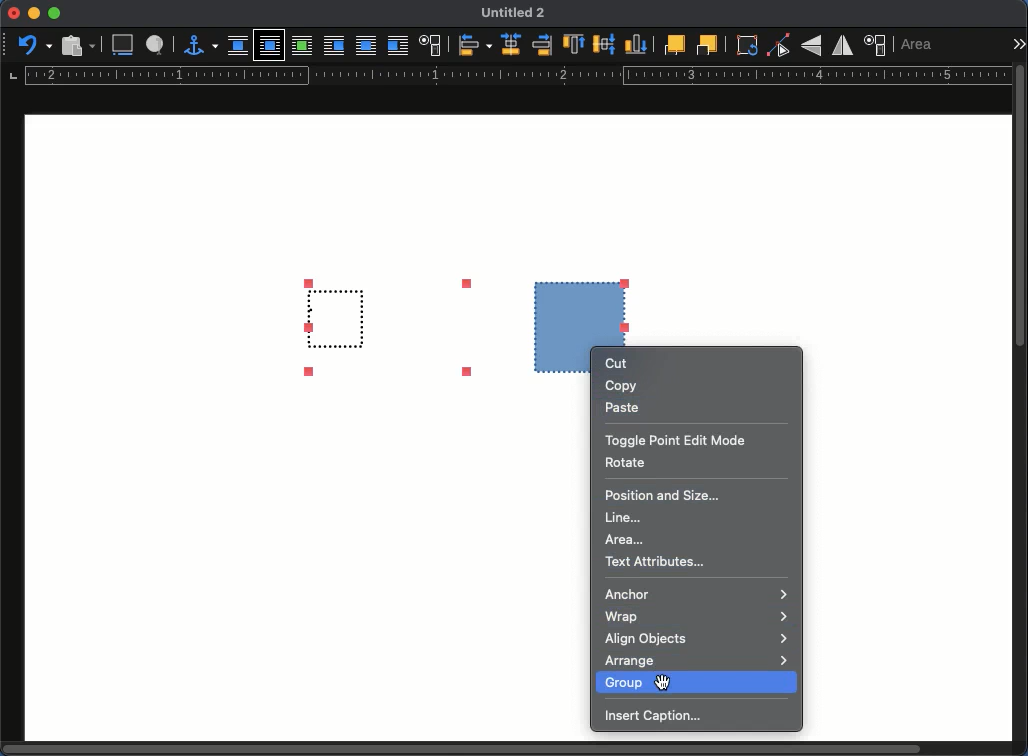 This screenshot has height=756, width=1028. I want to click on text wrap, so click(430, 45).